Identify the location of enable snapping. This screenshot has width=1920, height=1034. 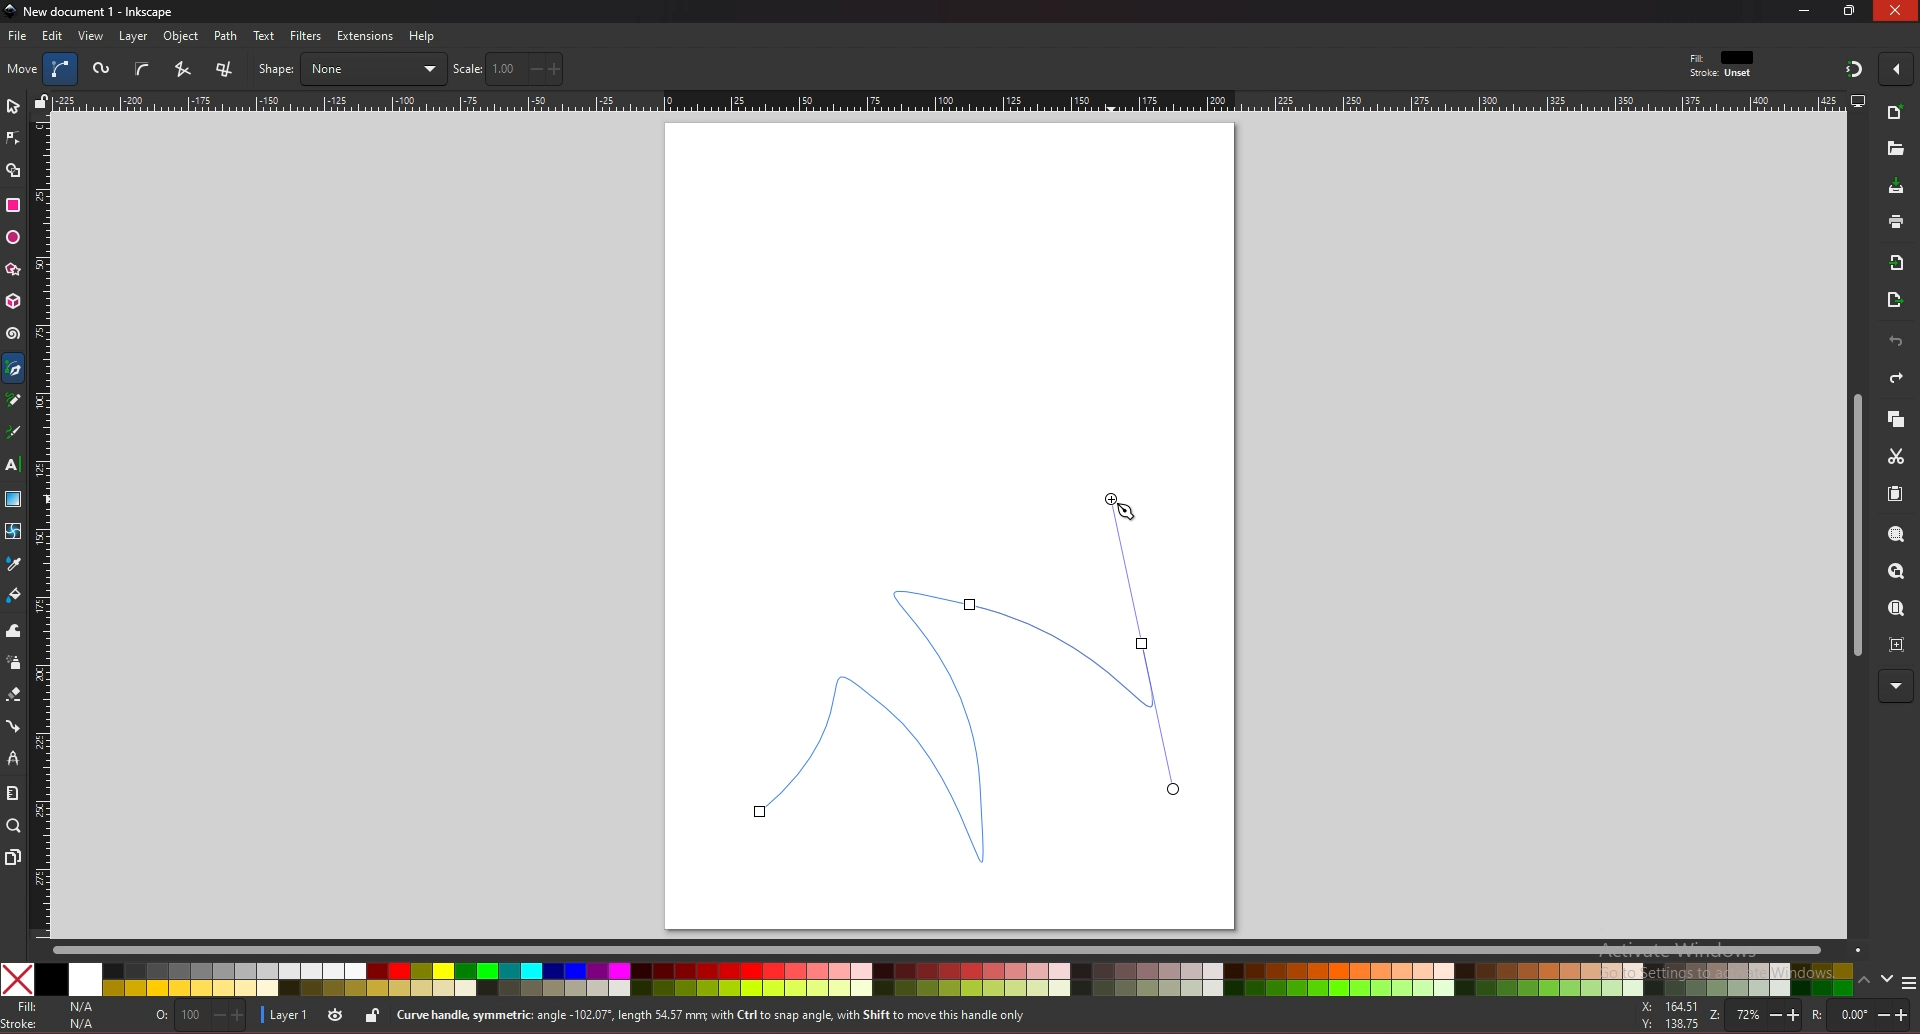
(1896, 67).